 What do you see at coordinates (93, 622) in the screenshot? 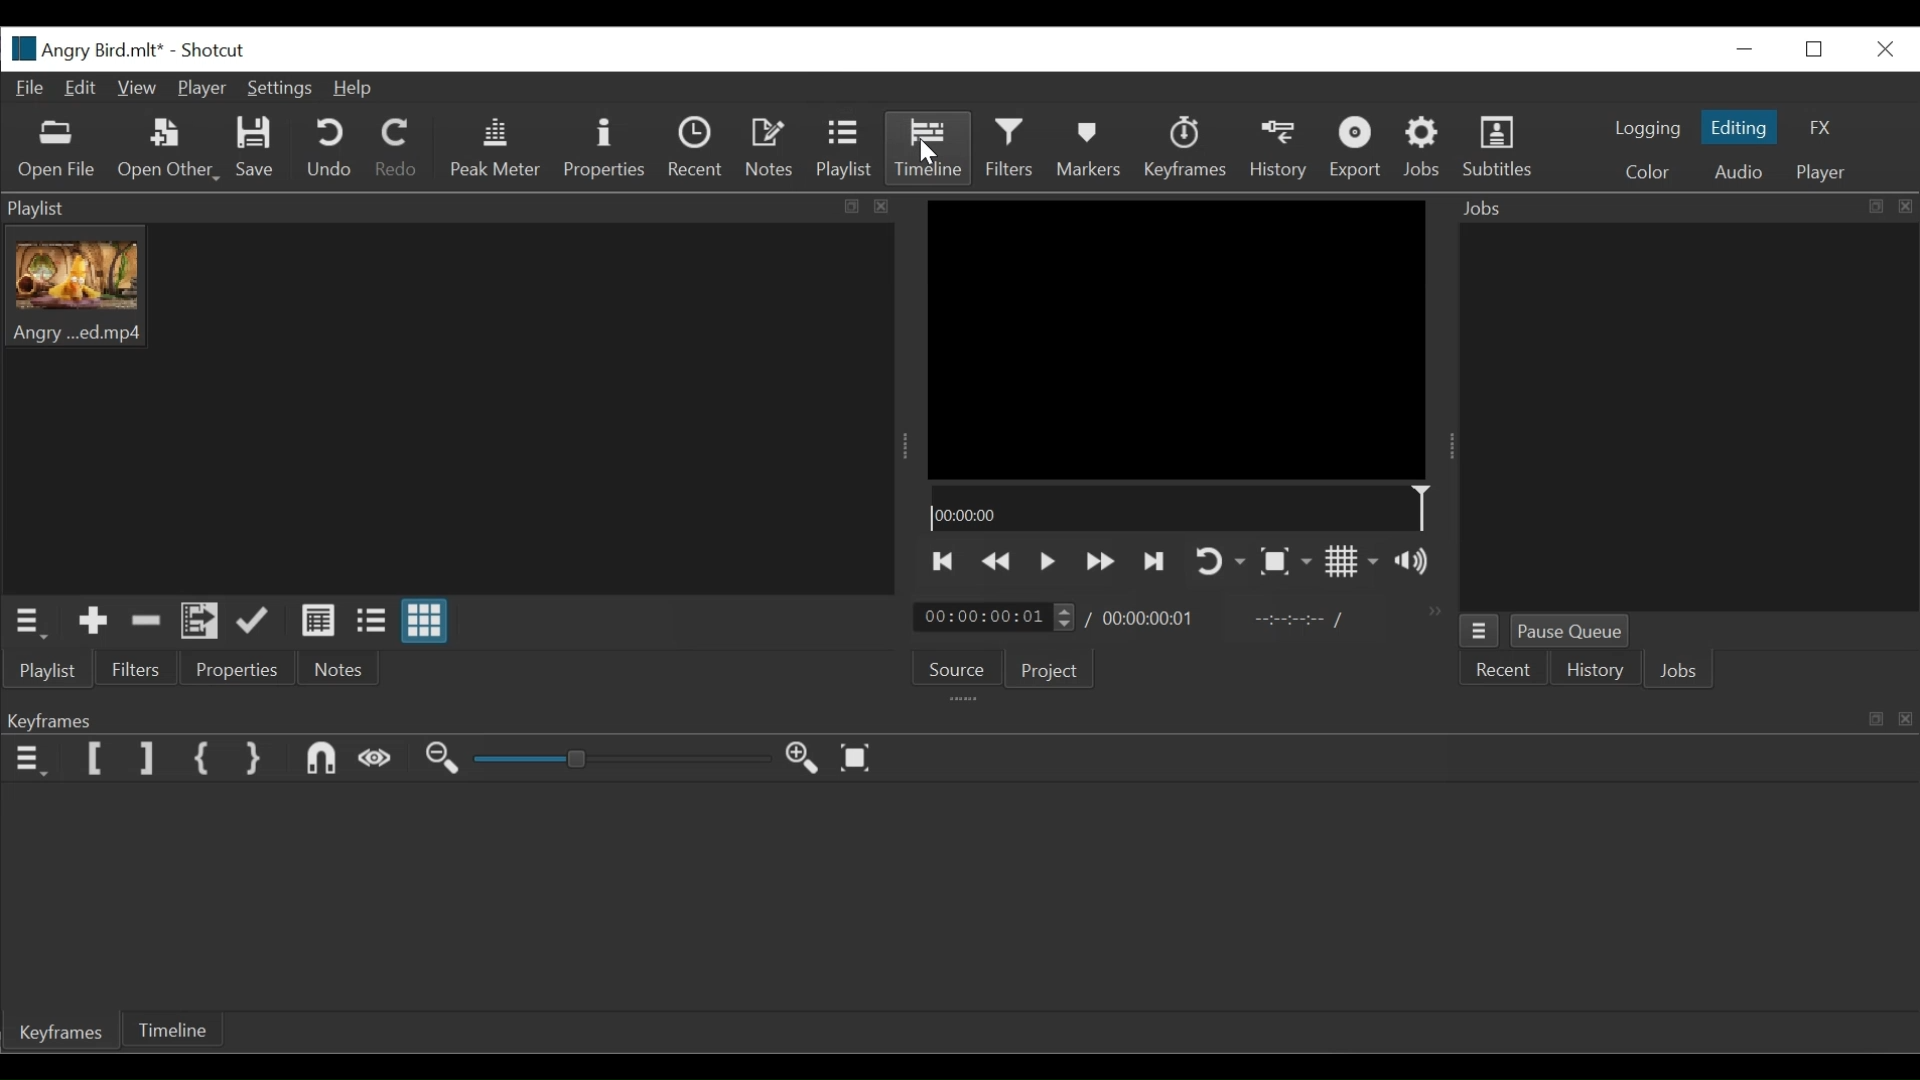
I see `Add the Source to the playlist` at bounding box center [93, 622].